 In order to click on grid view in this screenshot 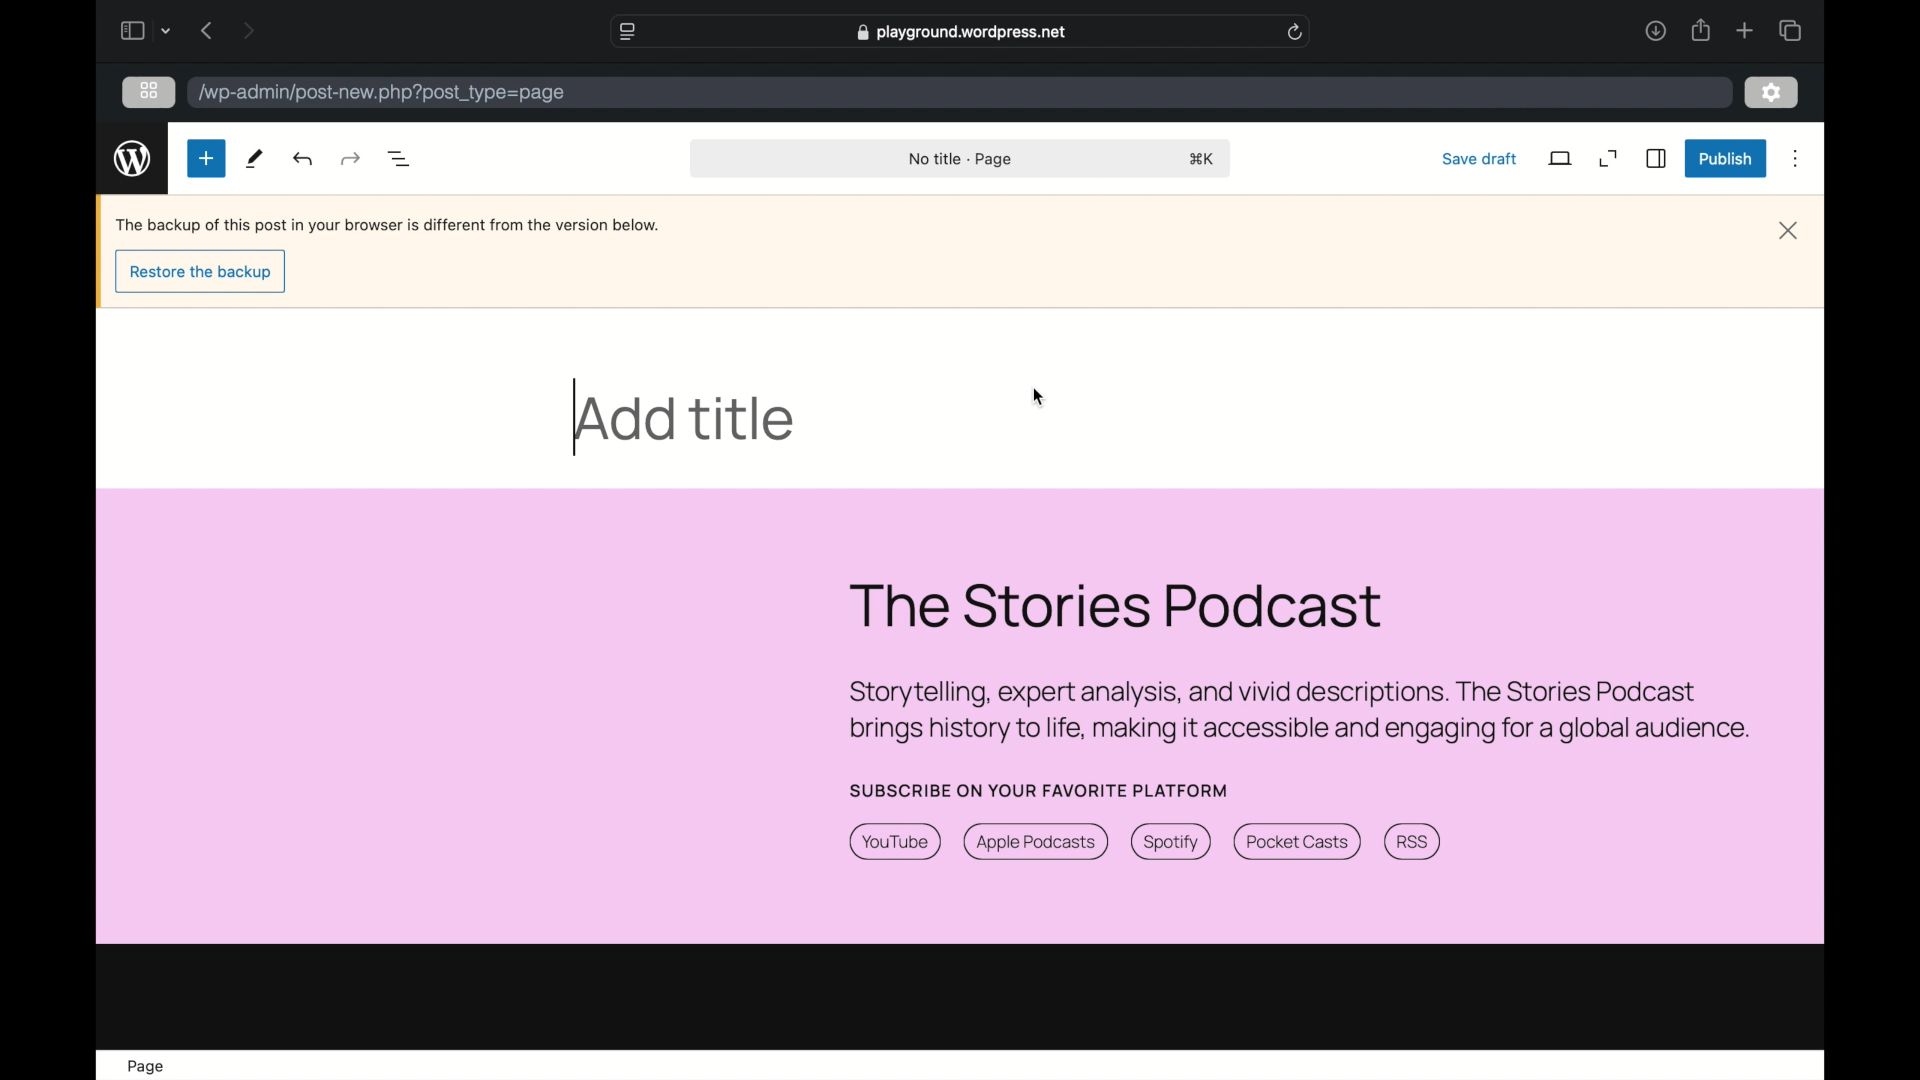, I will do `click(149, 91)`.